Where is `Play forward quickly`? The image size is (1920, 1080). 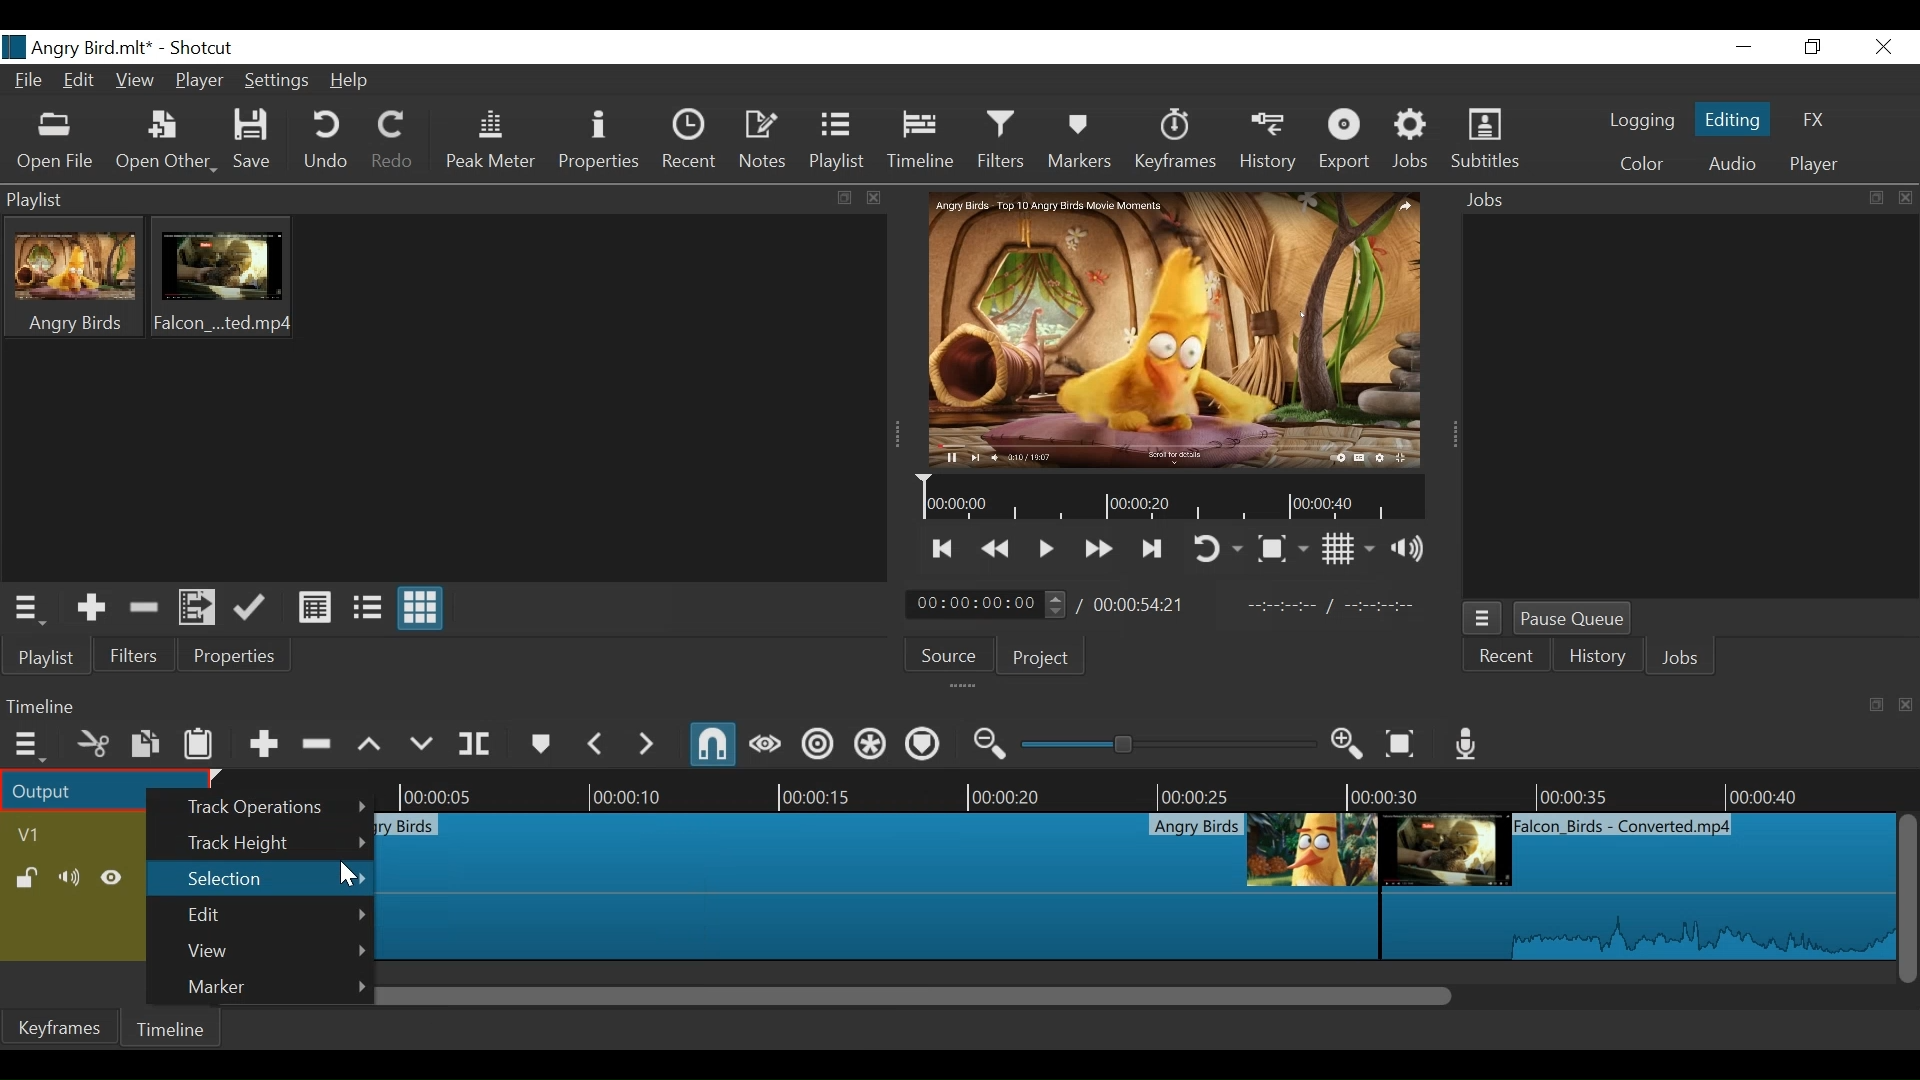 Play forward quickly is located at coordinates (1099, 547).